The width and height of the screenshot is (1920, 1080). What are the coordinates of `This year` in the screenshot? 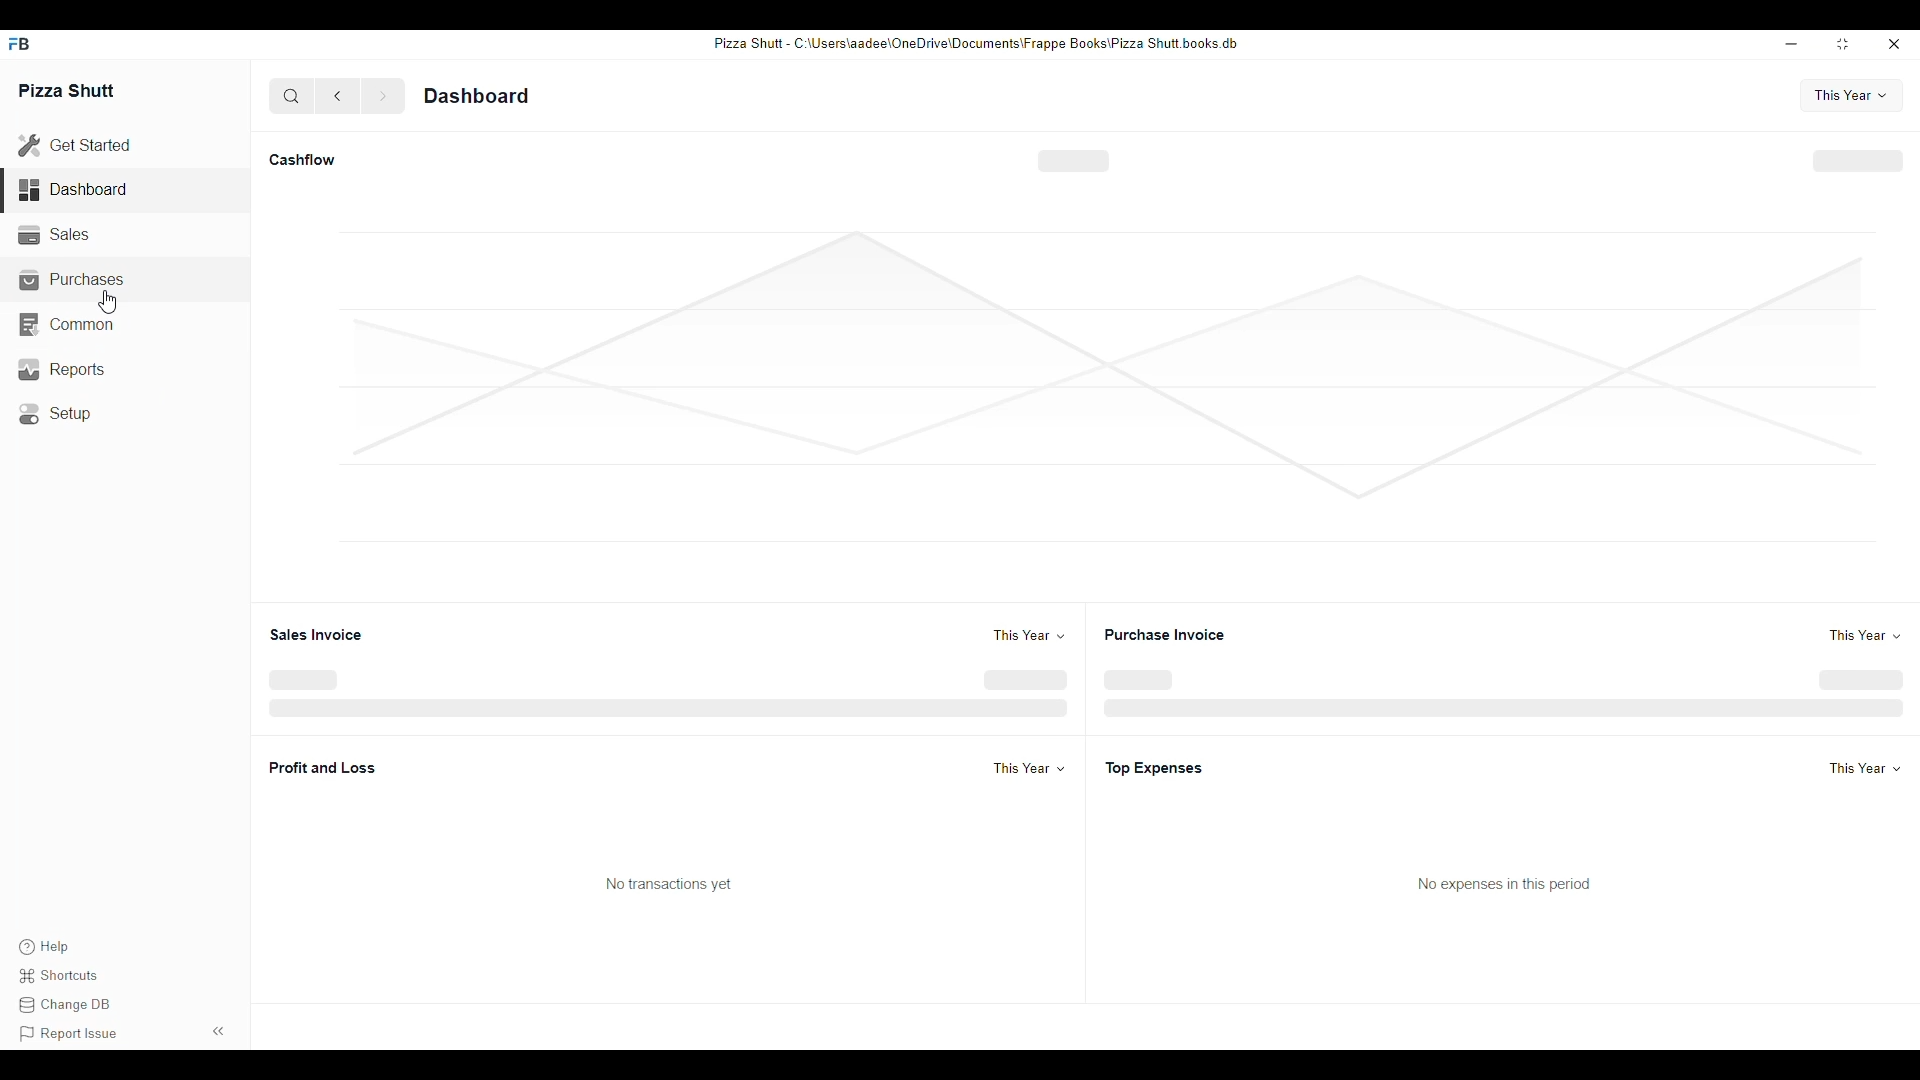 It's located at (1864, 769).